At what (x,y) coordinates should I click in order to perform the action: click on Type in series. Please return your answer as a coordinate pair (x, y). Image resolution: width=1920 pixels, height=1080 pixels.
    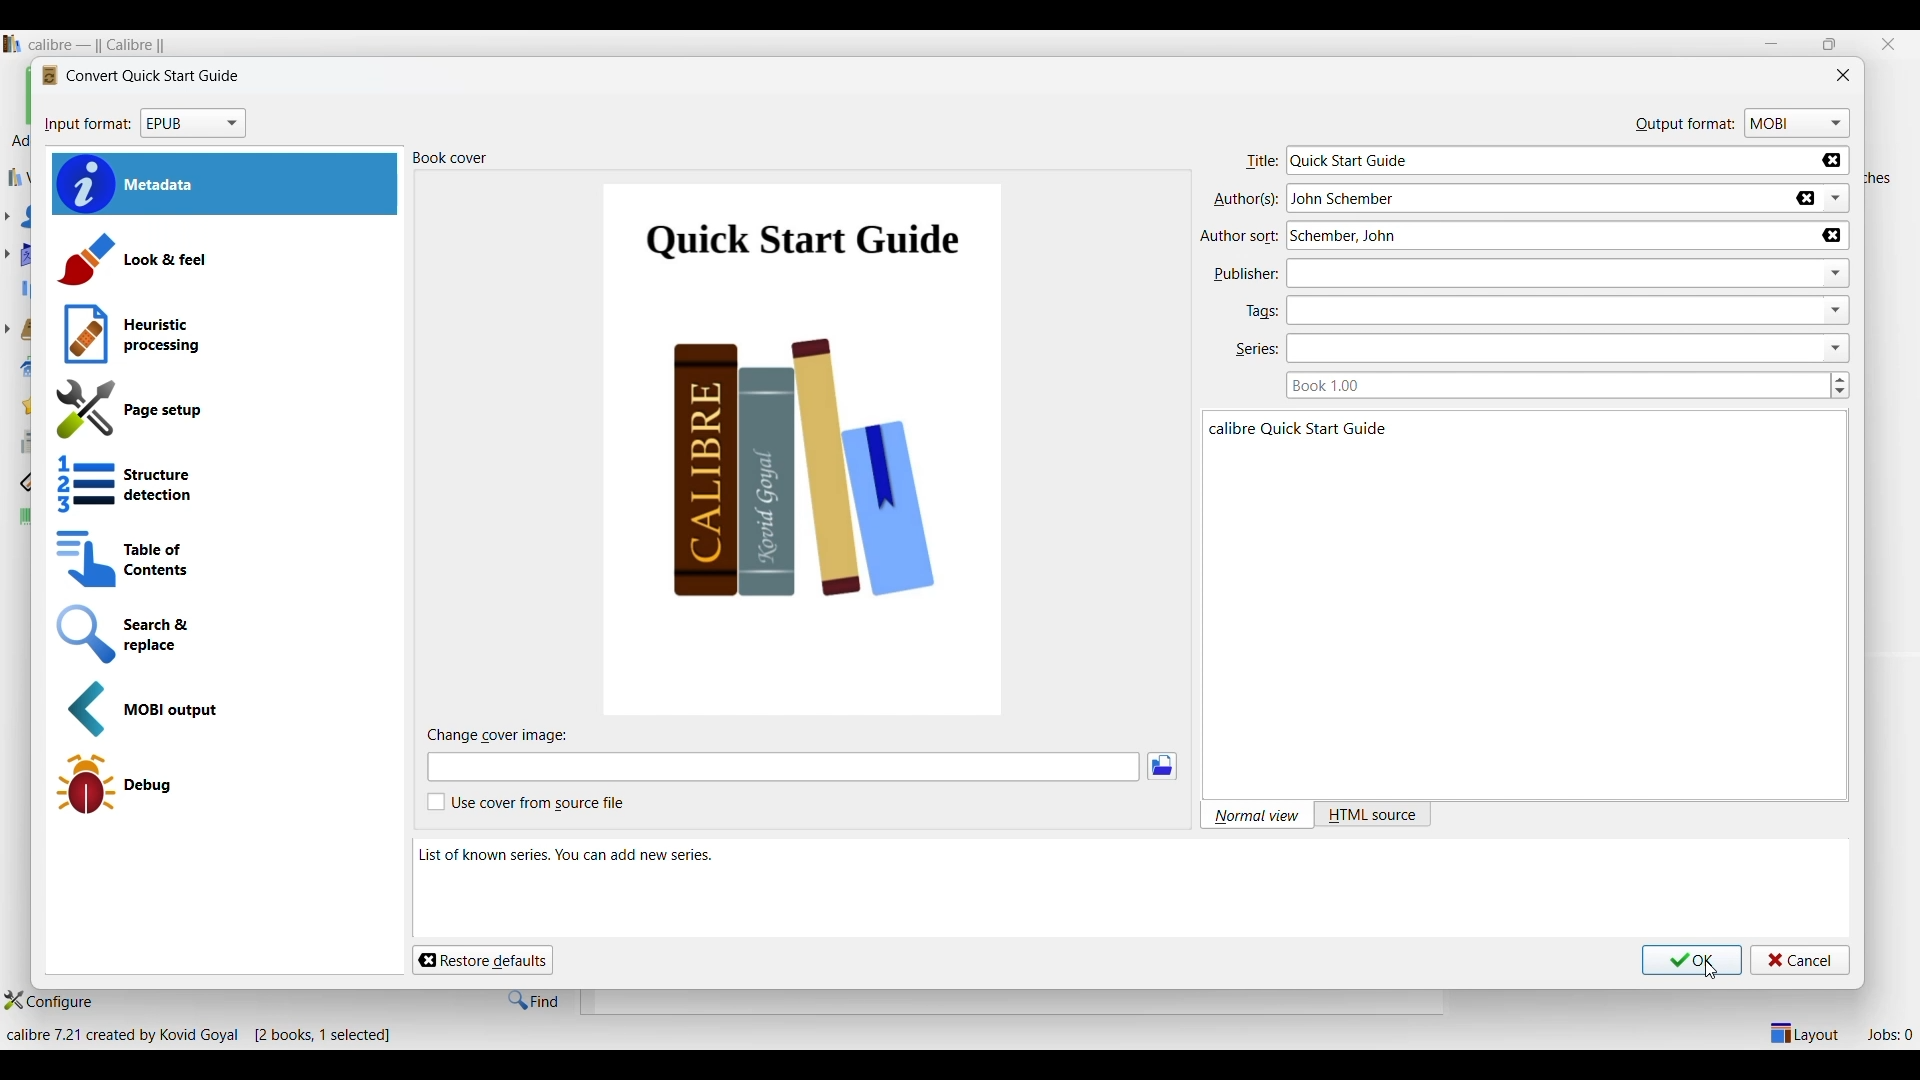
    Looking at the image, I should click on (1547, 349).